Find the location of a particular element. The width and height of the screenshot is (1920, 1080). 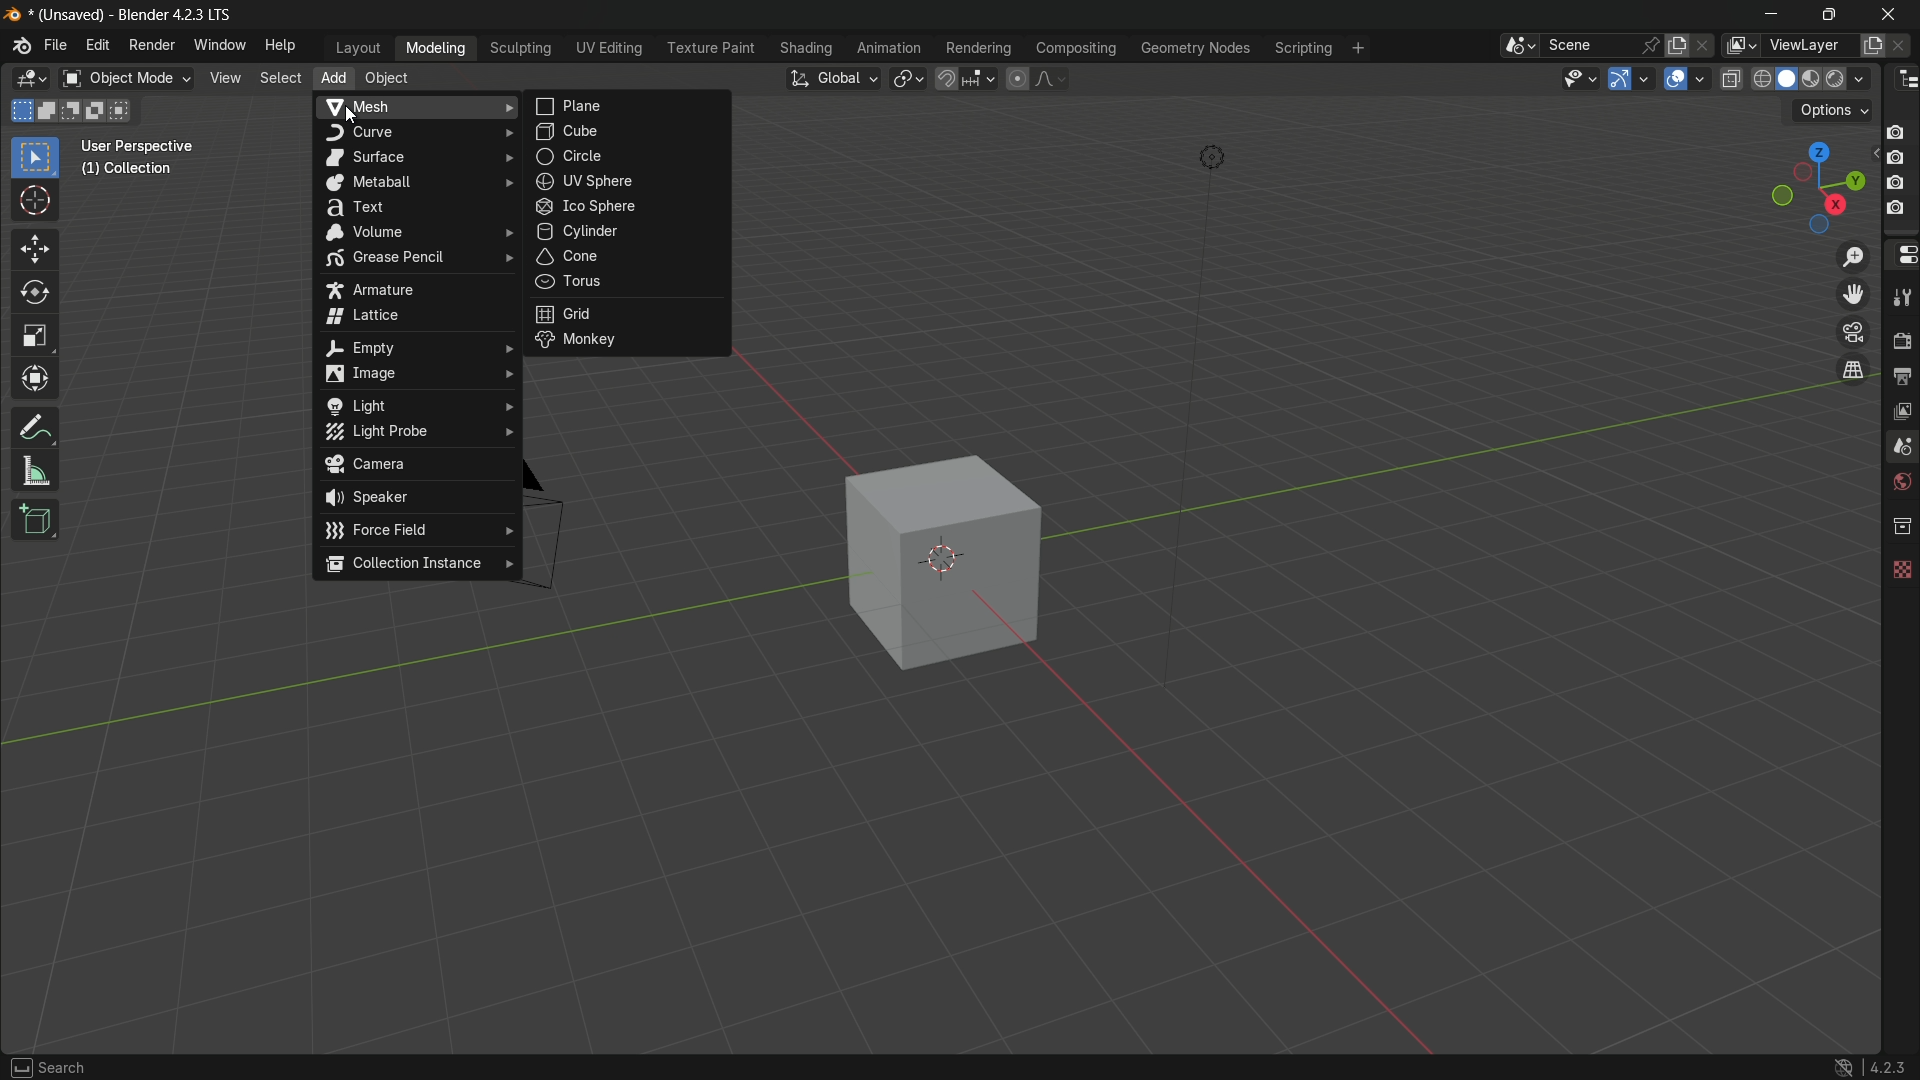

compositing menu is located at coordinates (1073, 48).